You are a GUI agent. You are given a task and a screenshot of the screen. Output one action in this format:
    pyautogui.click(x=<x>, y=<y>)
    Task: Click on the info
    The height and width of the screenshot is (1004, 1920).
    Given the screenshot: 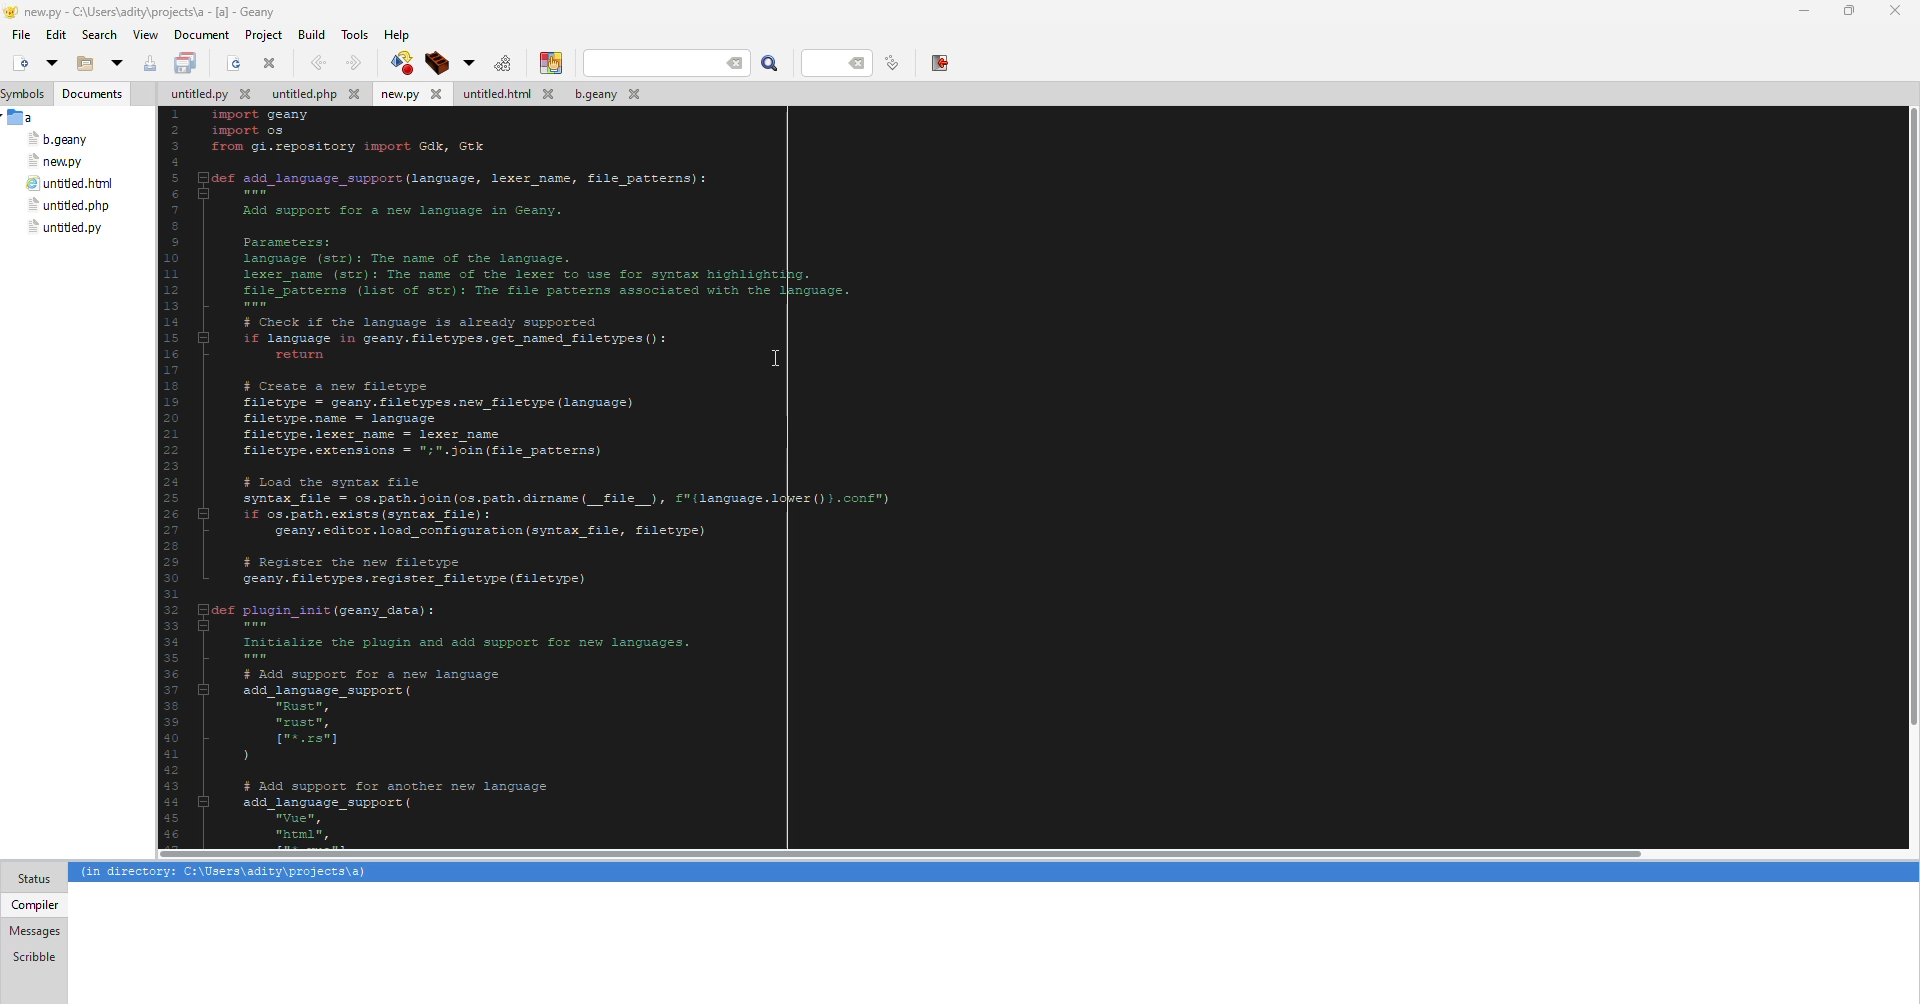 What is the action you would take?
    pyautogui.click(x=218, y=872)
    